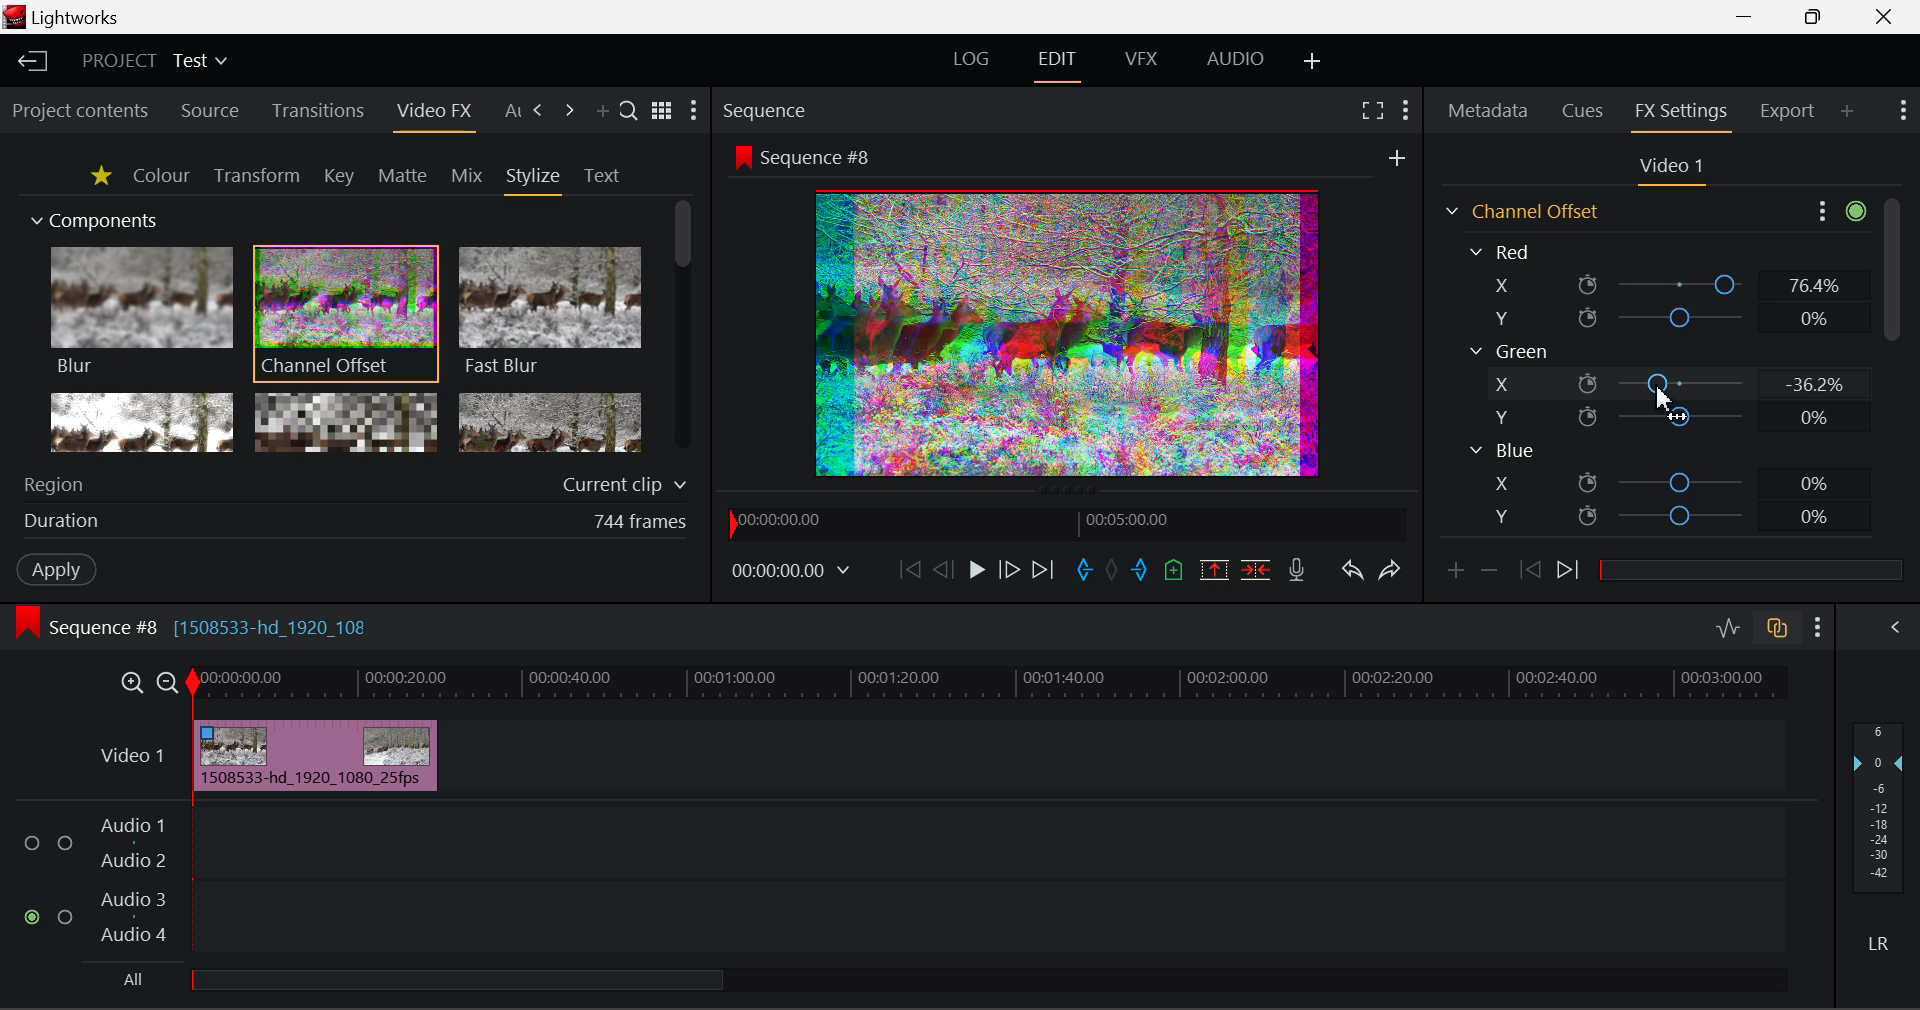 This screenshot has height=1010, width=1920. I want to click on Components Section, so click(92, 217).